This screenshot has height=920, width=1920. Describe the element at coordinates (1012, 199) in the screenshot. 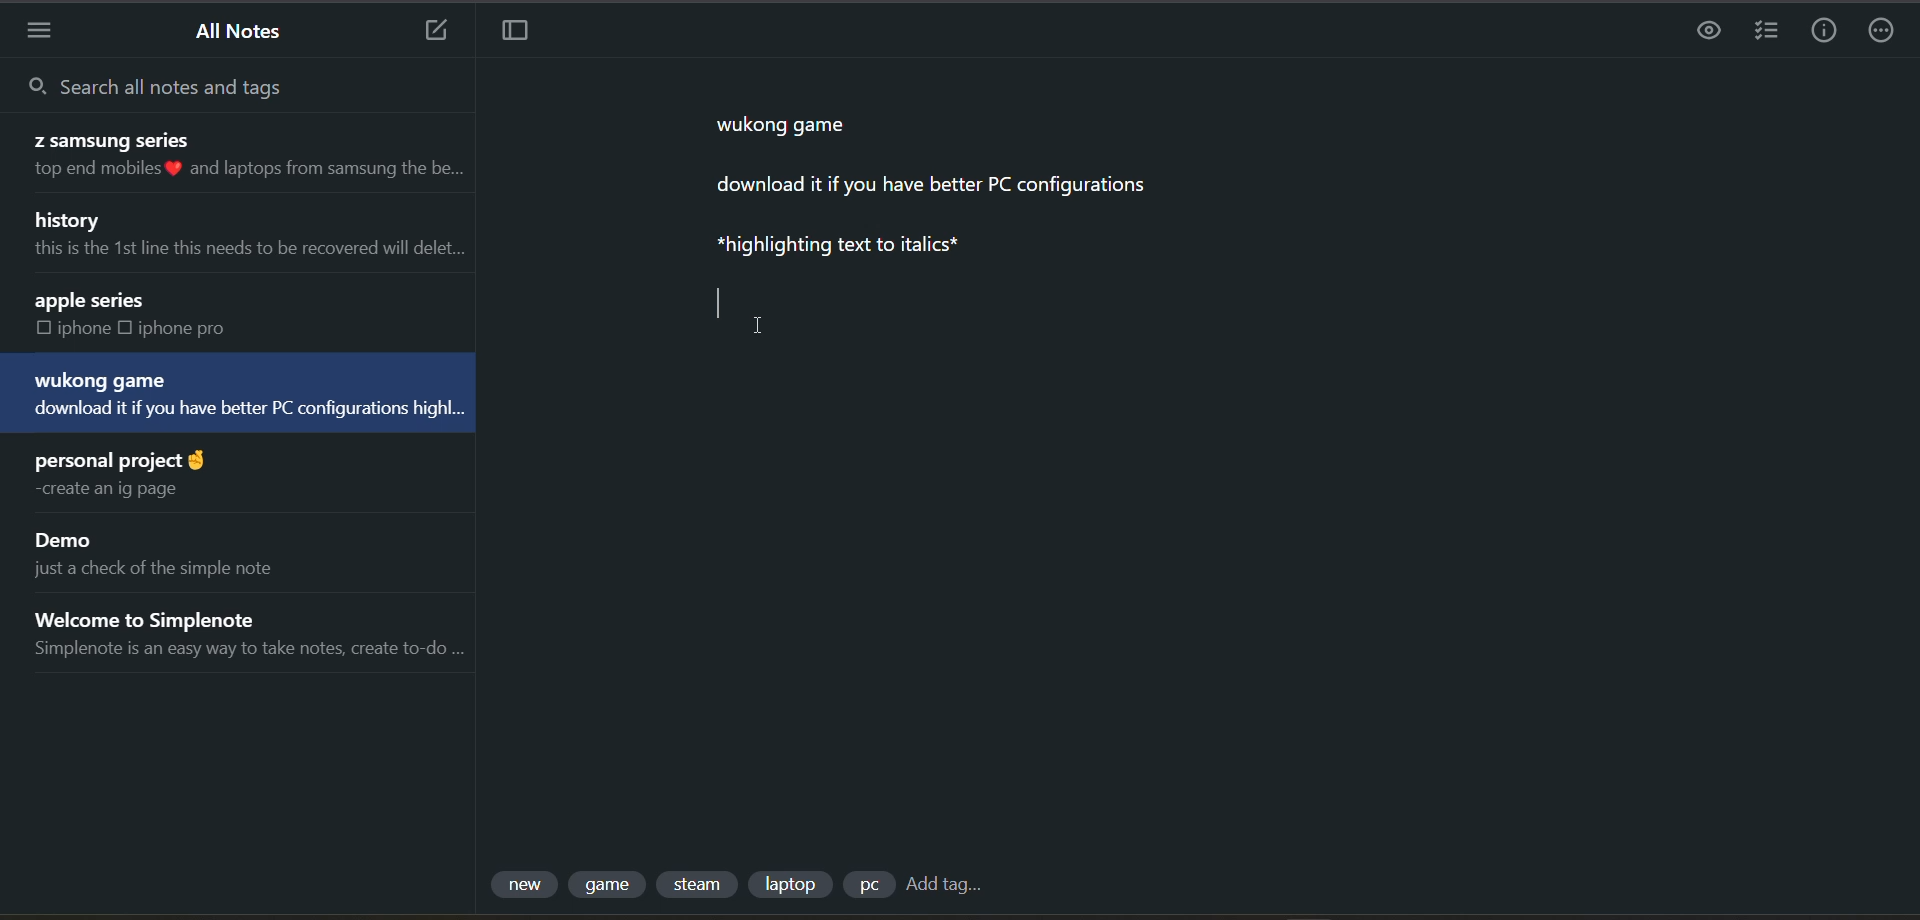

I see `data from current note` at that location.